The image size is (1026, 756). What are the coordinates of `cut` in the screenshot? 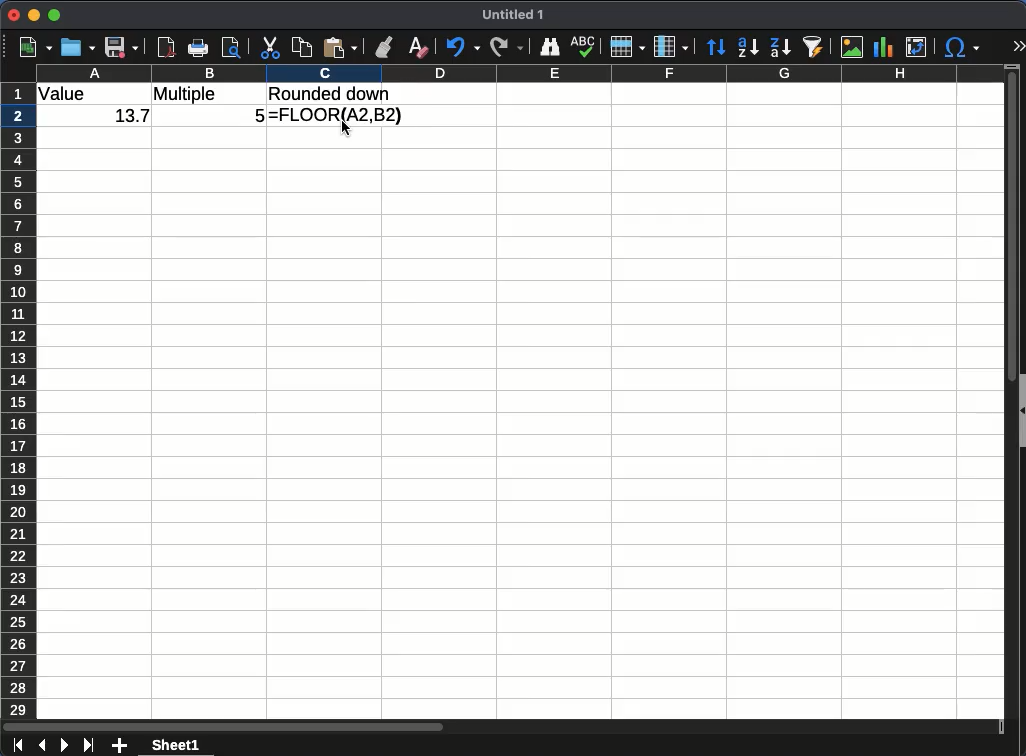 It's located at (271, 47).